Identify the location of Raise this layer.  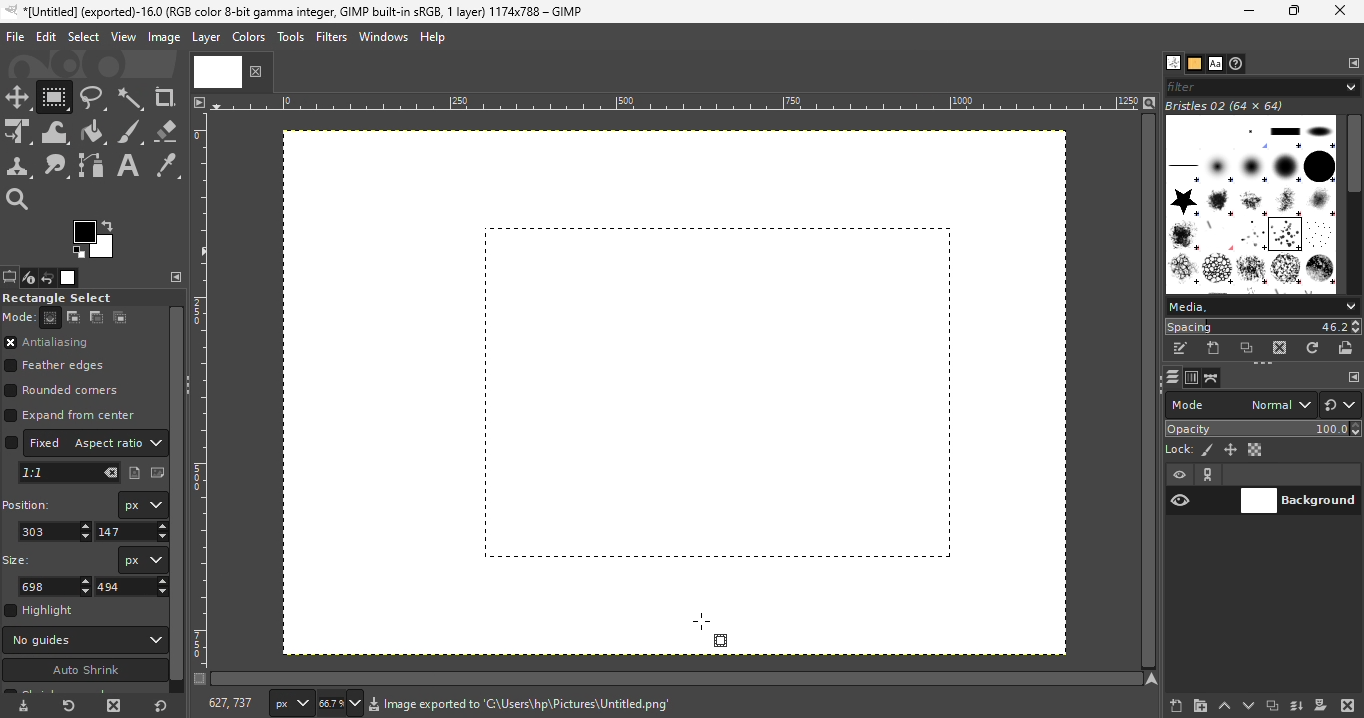
(1223, 704).